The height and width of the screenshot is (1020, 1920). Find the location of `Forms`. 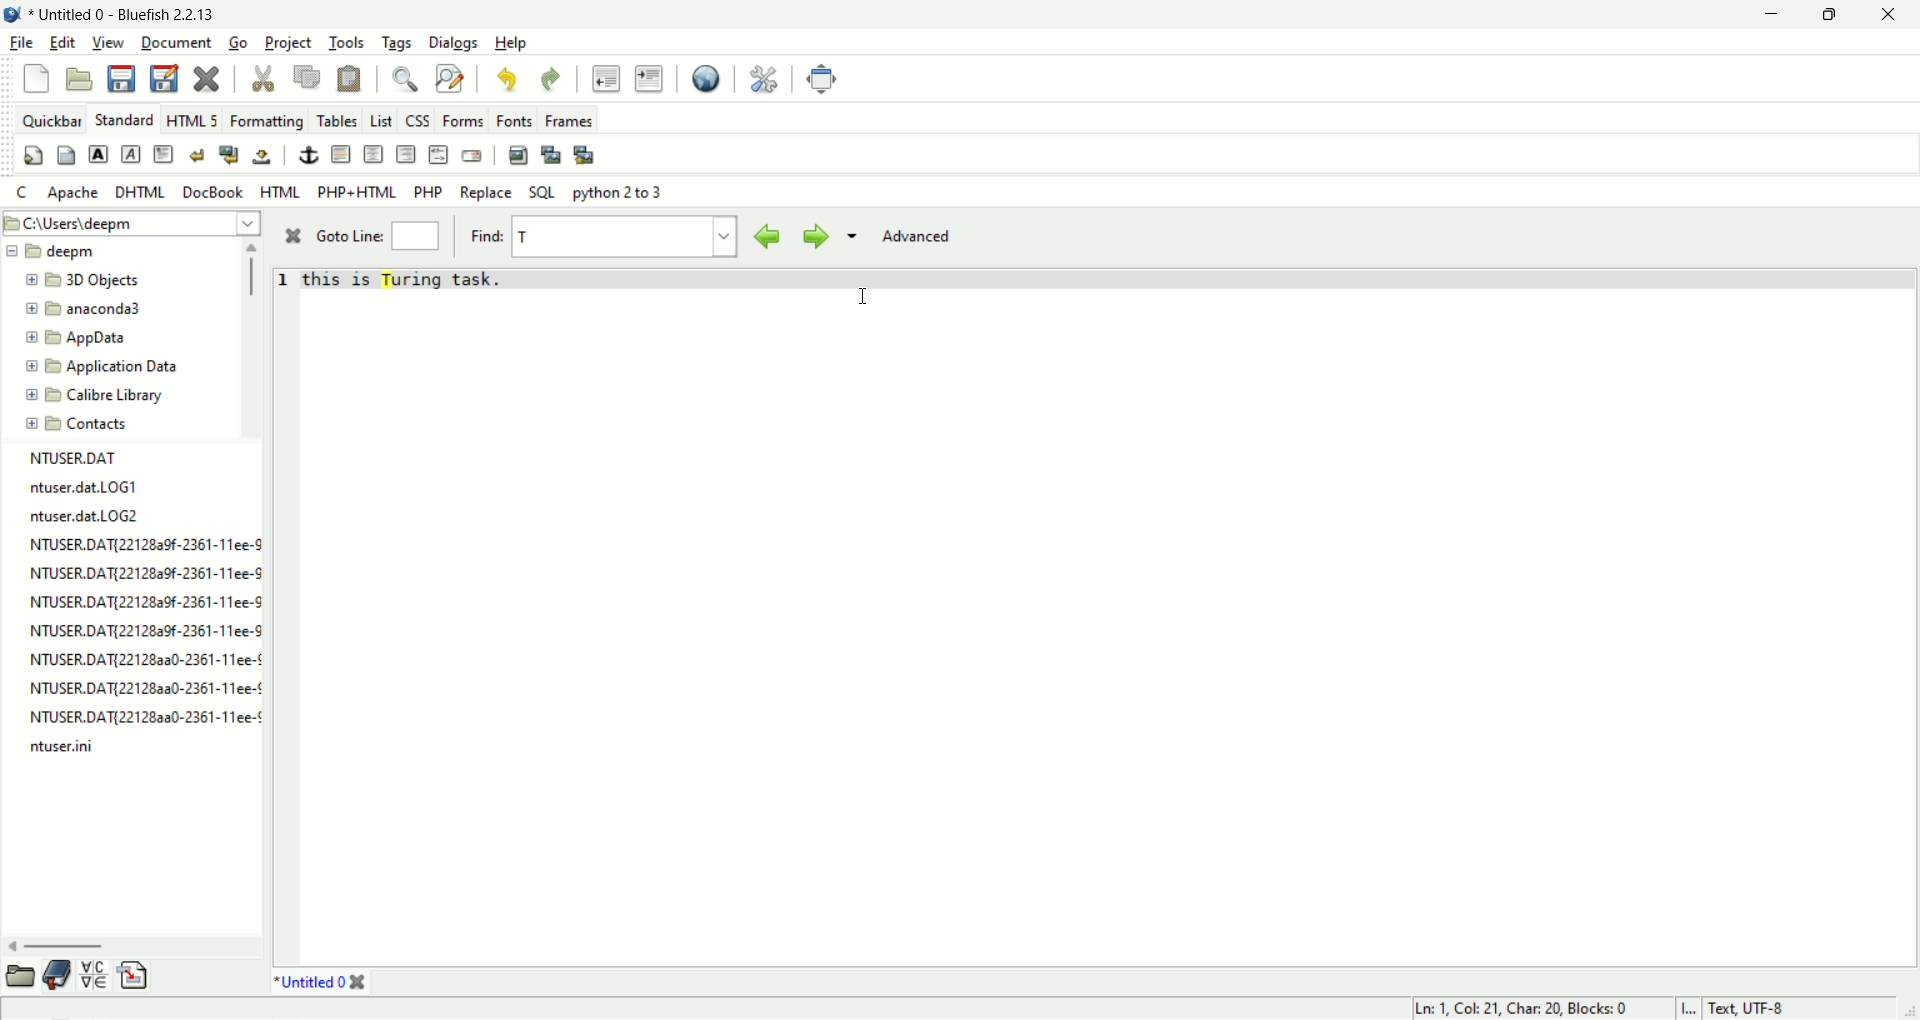

Forms is located at coordinates (464, 121).